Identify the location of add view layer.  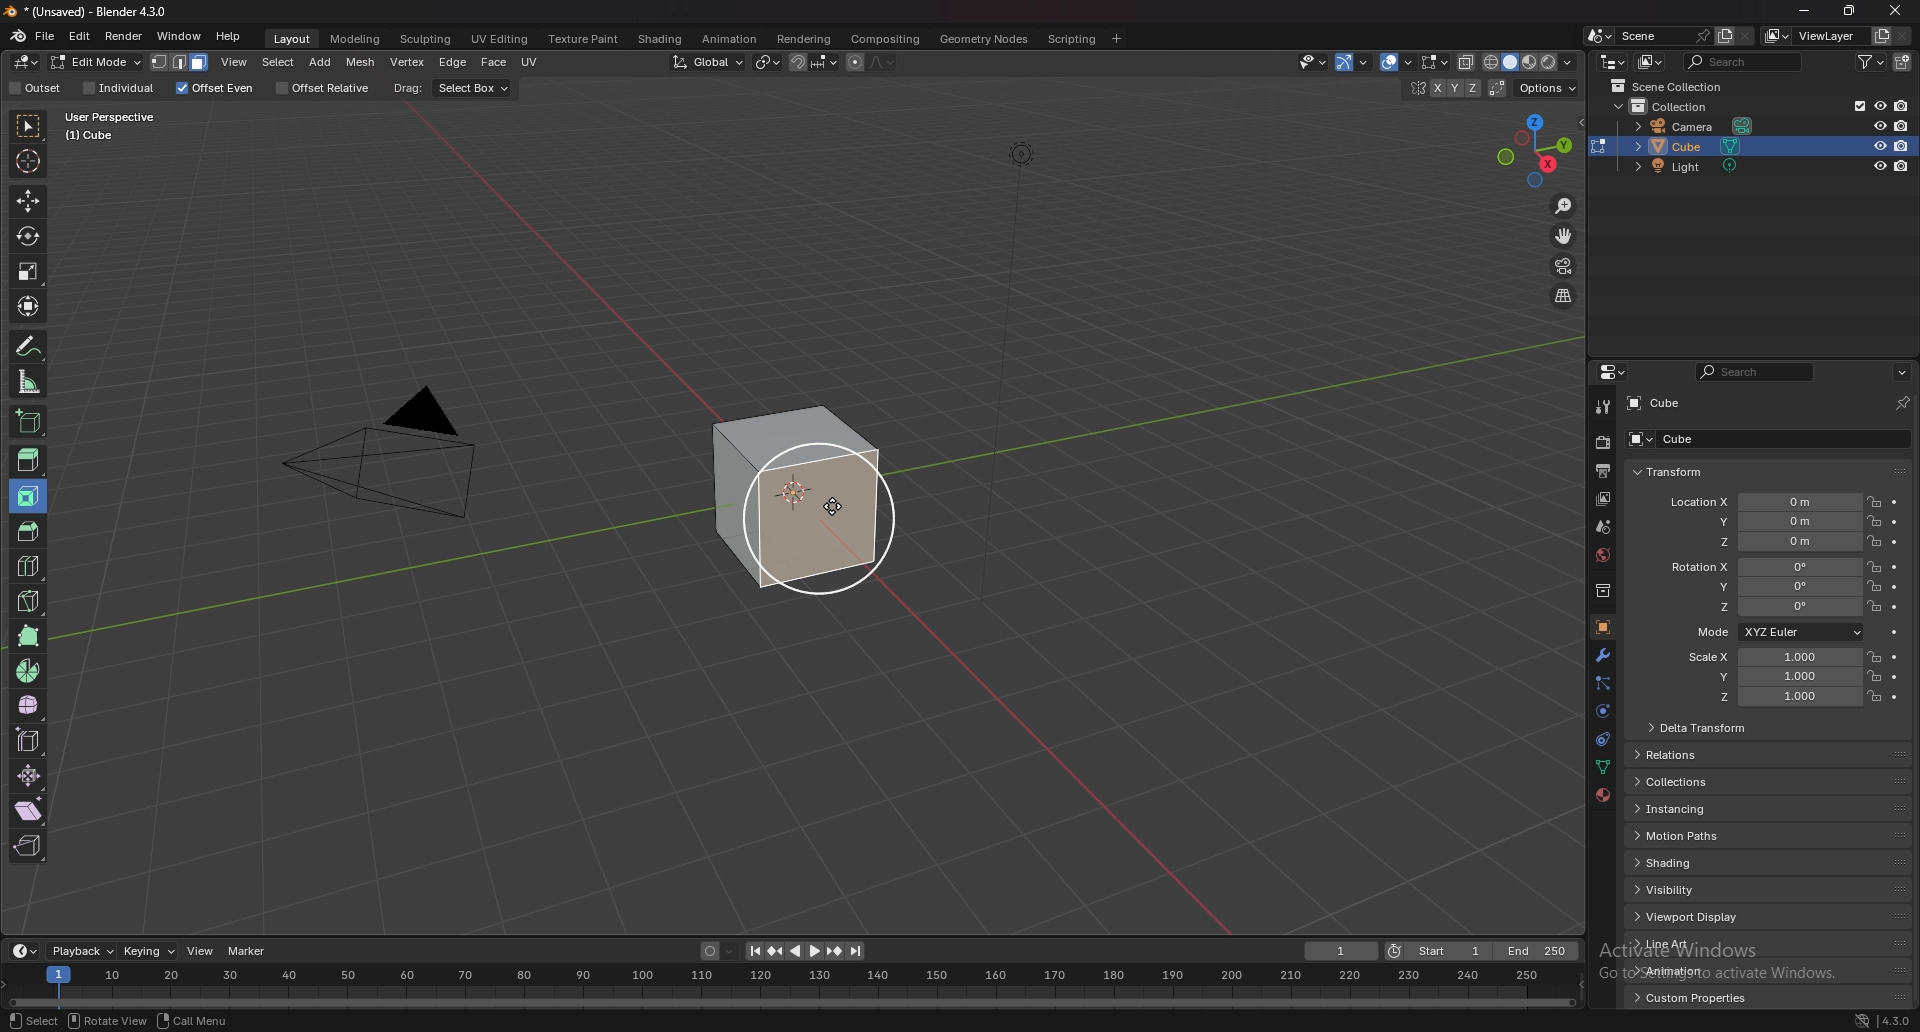
(1880, 35).